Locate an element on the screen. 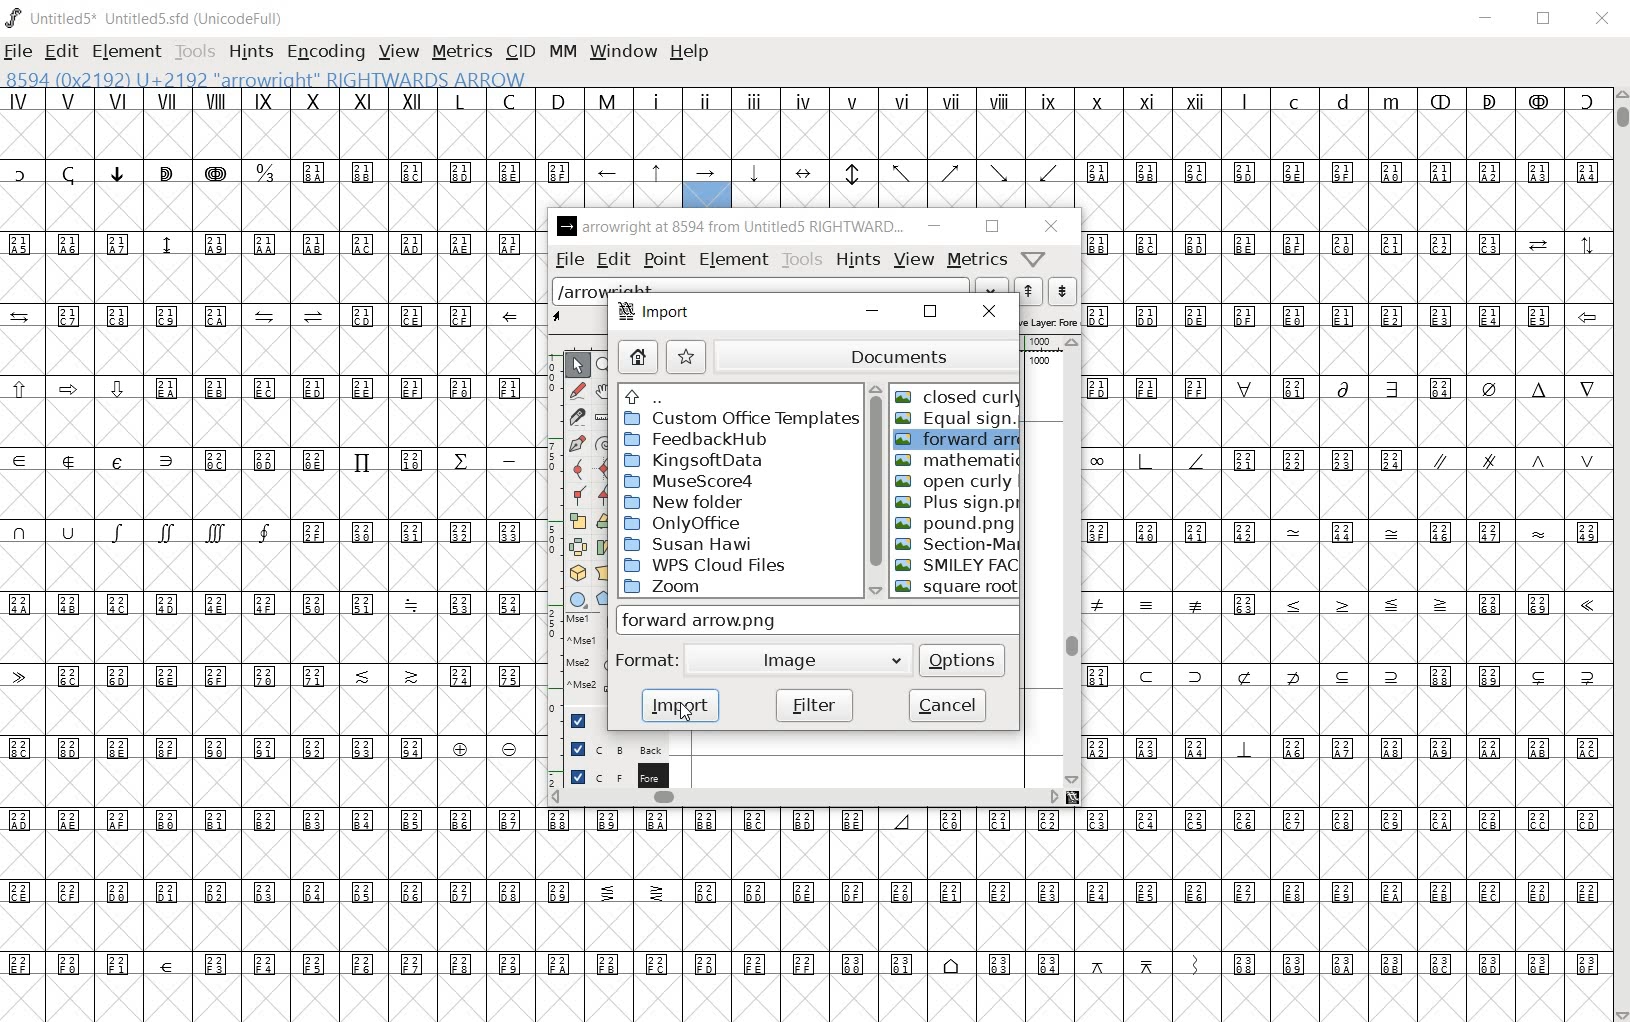  gylph characters is located at coordinates (808, 845).